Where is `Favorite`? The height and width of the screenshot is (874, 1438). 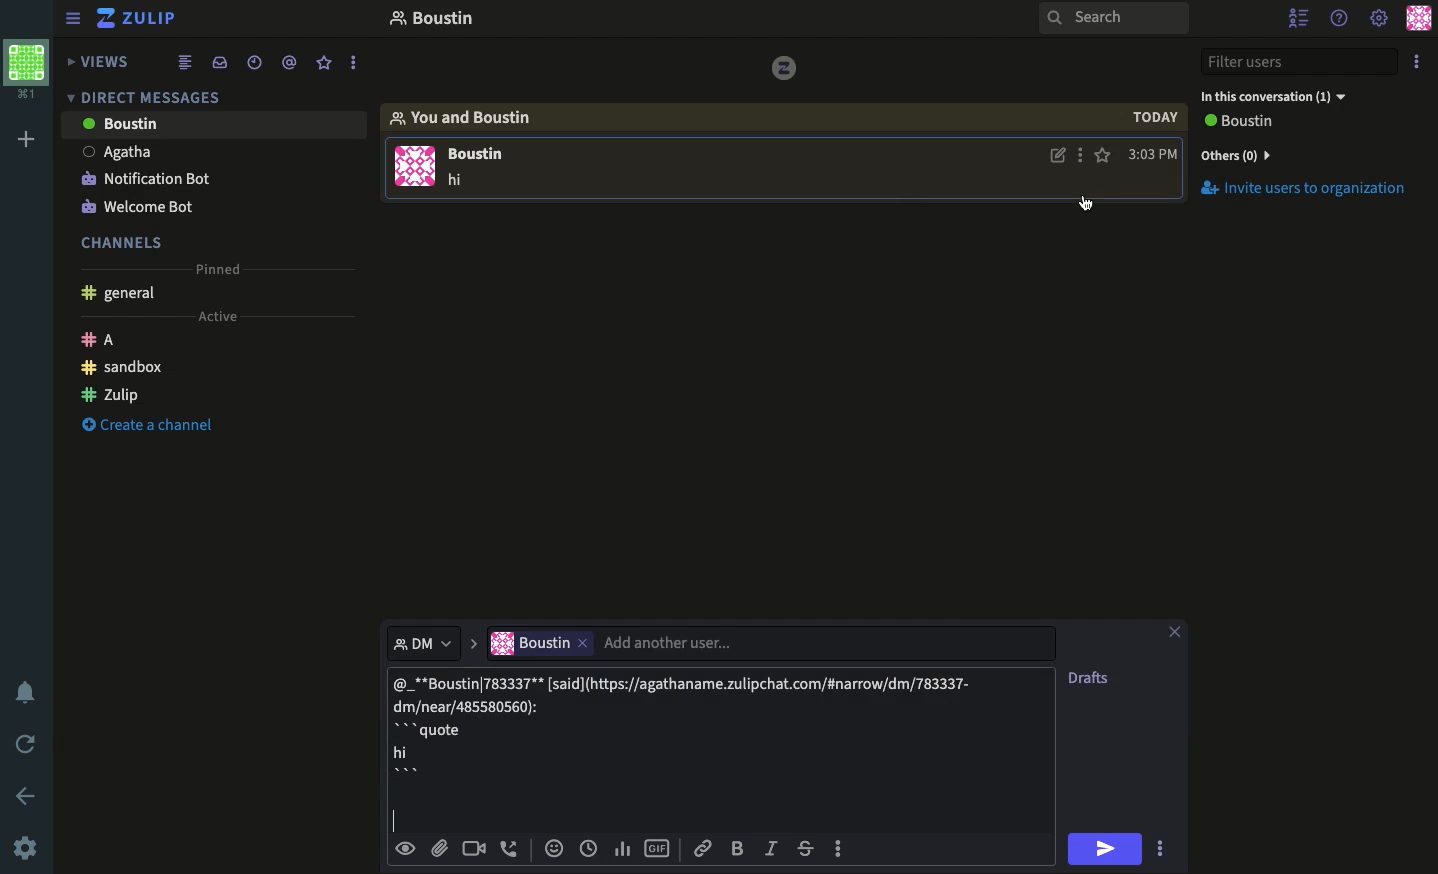
Favorite is located at coordinates (1104, 155).